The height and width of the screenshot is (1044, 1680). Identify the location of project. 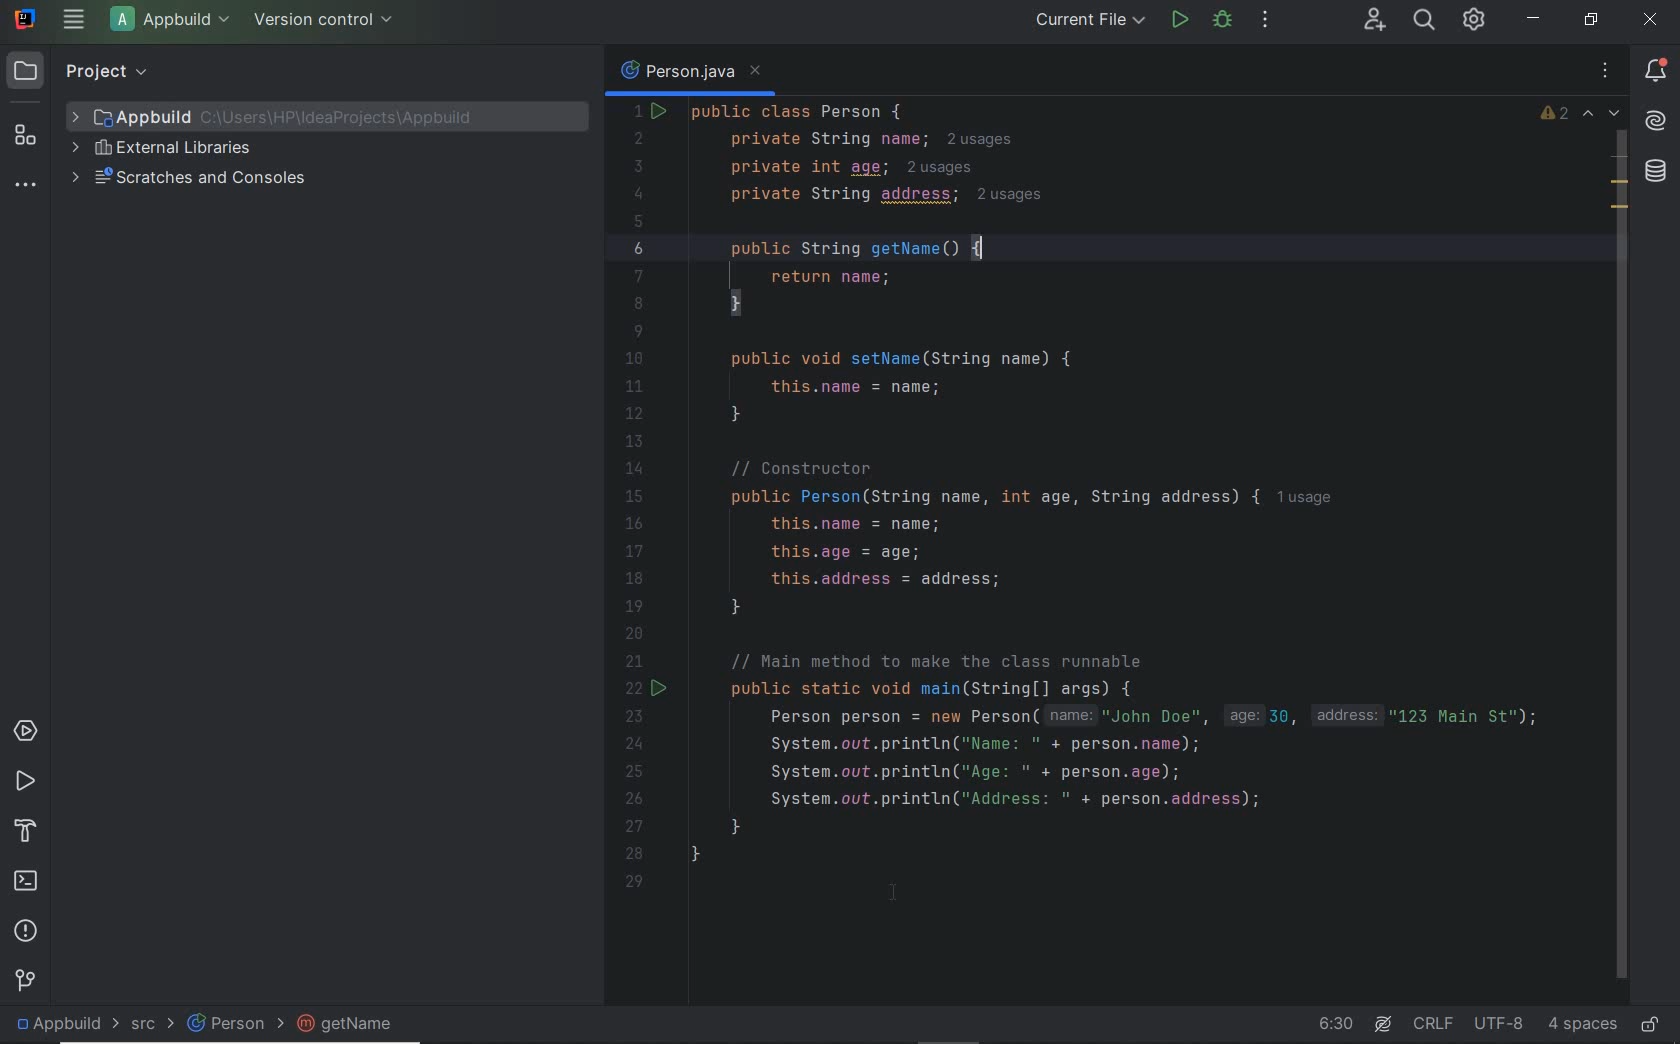
(84, 71).